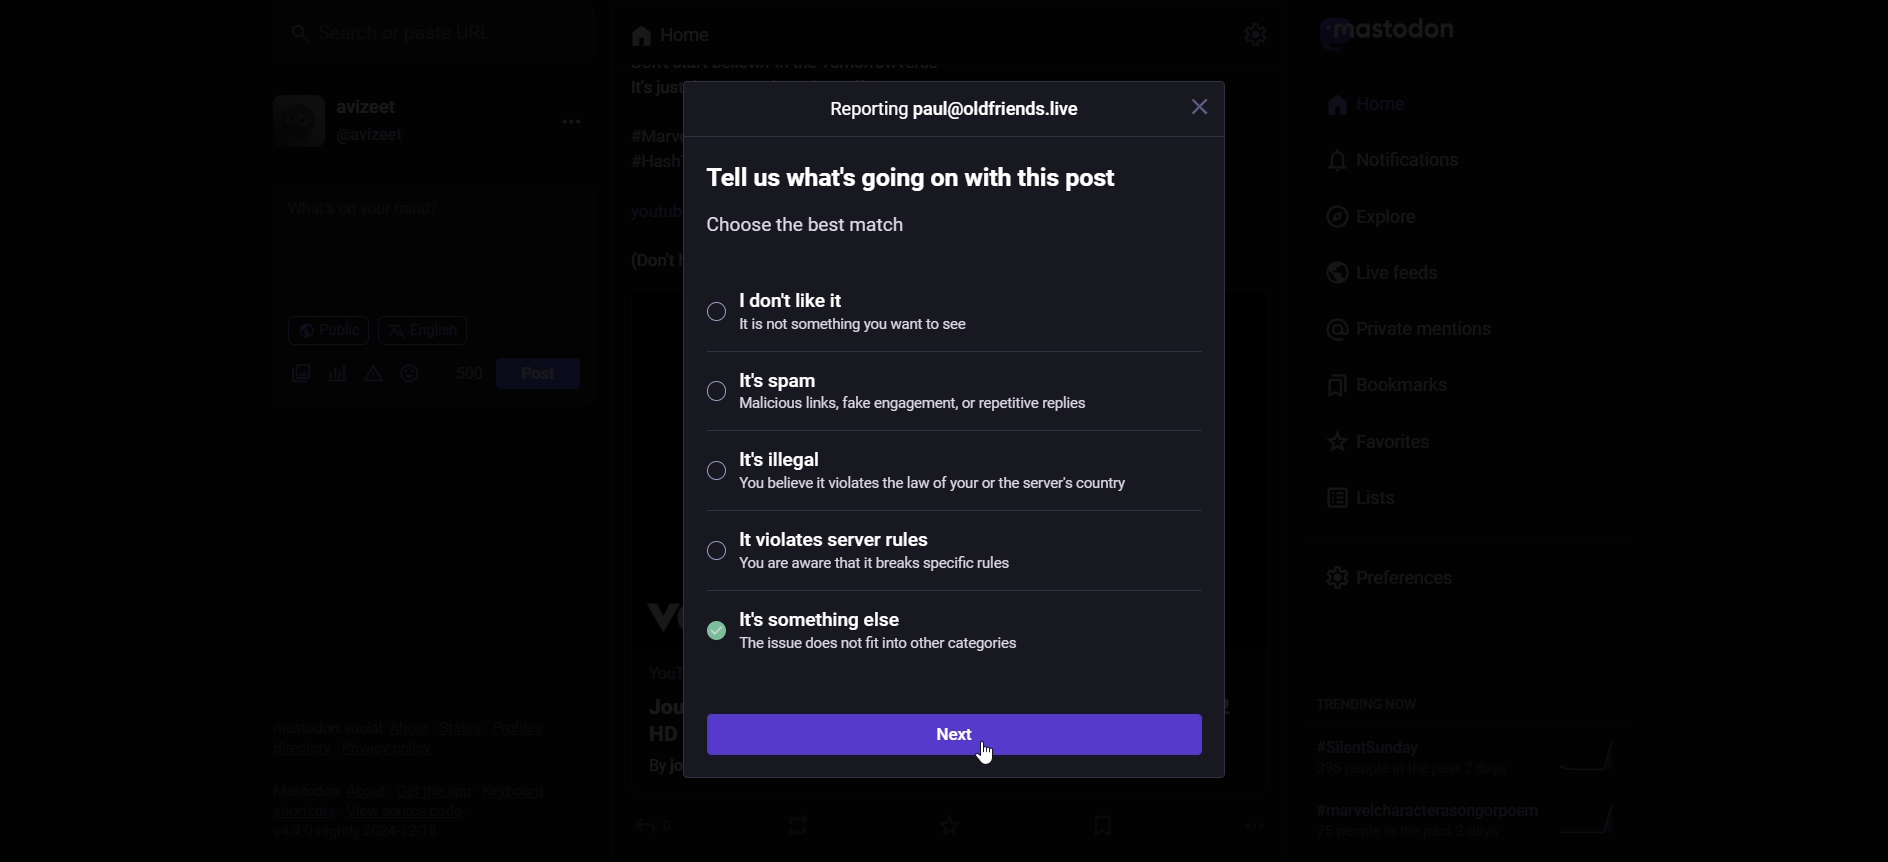 The image size is (1888, 862). Describe the element at coordinates (862, 632) in the screenshot. I see `its something else selected` at that location.